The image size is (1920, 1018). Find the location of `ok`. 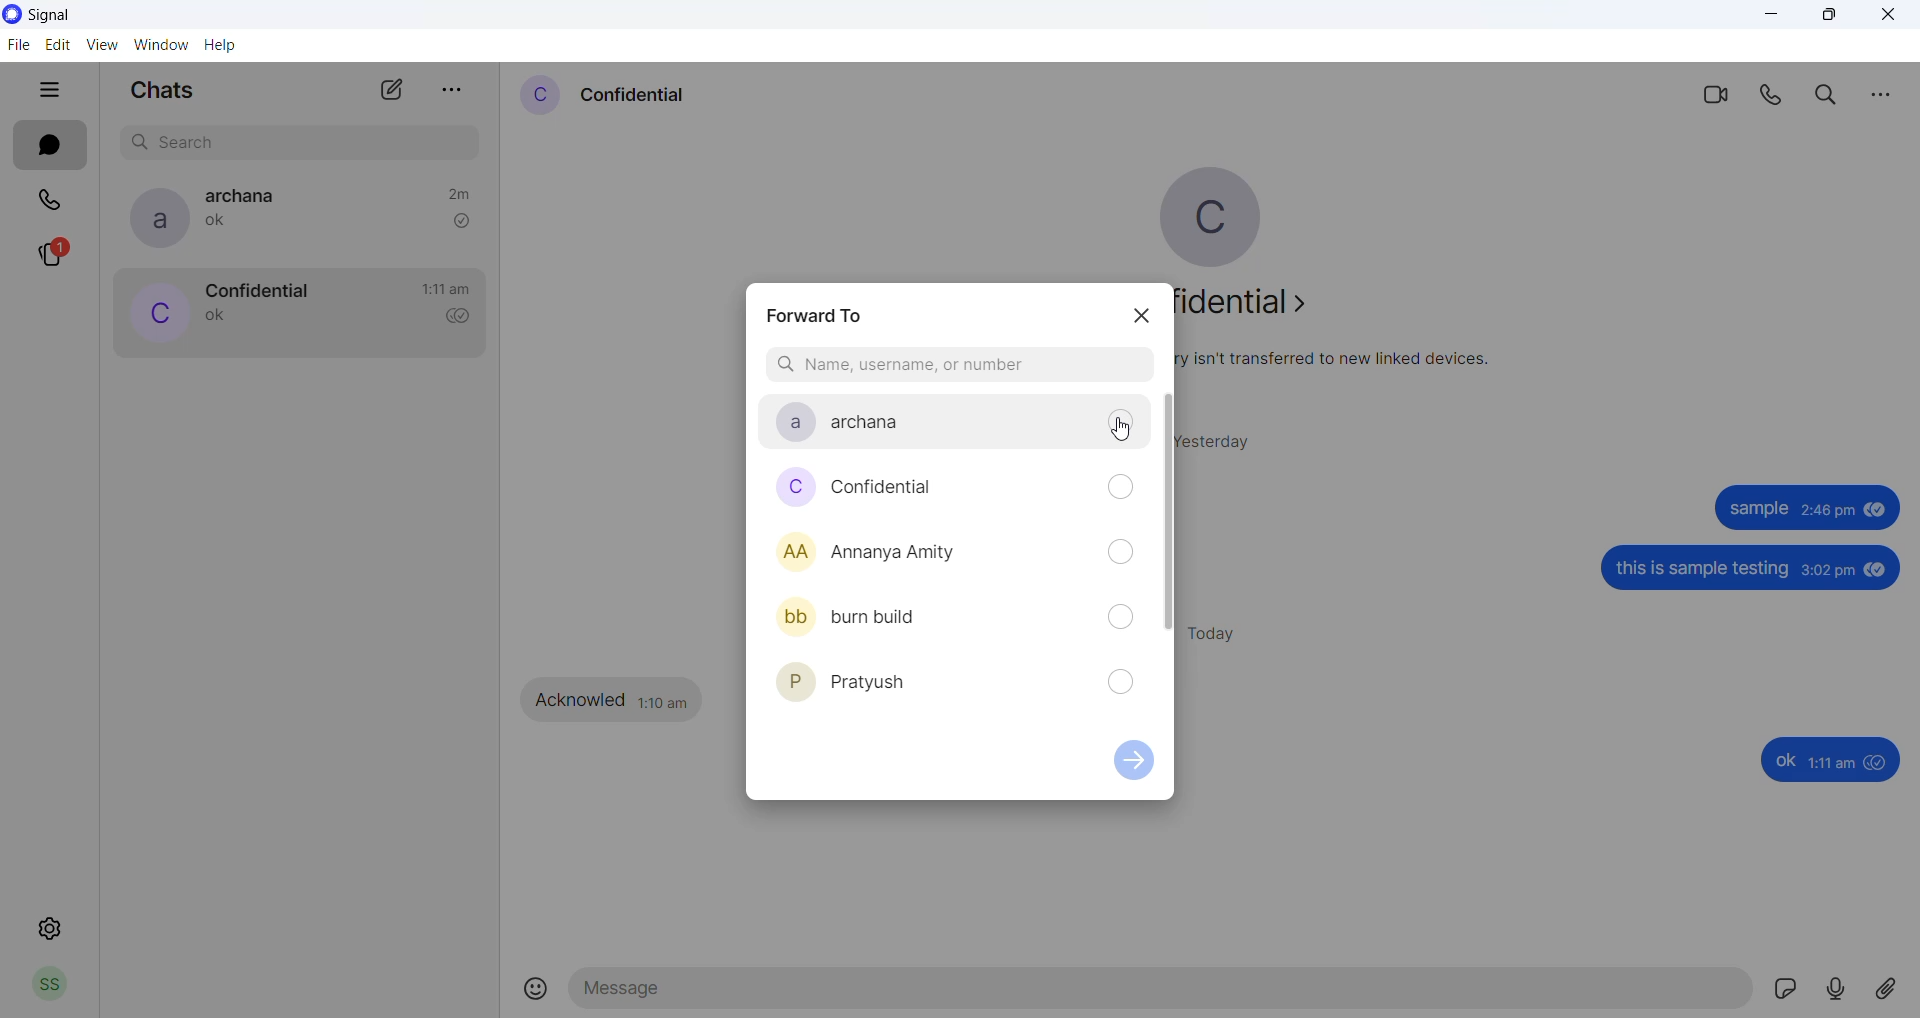

ok is located at coordinates (1784, 761).